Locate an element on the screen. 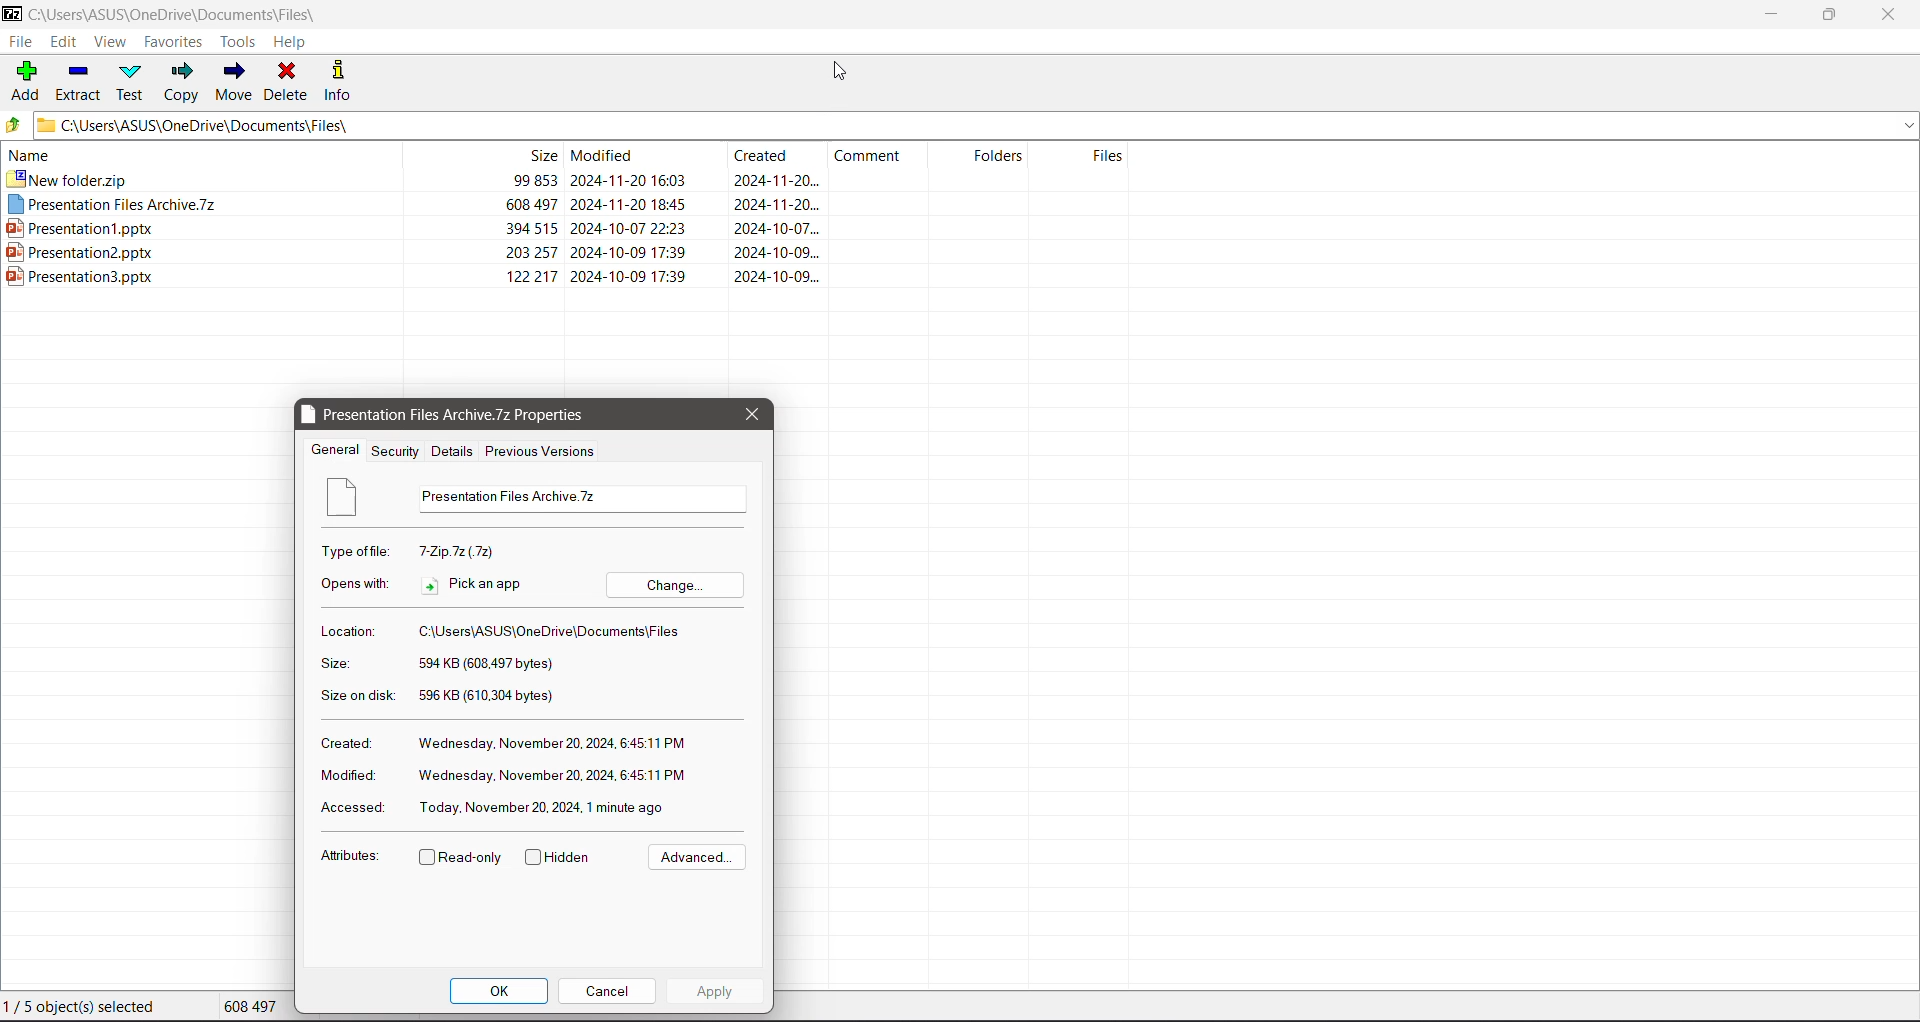  Advanced is located at coordinates (696, 856).